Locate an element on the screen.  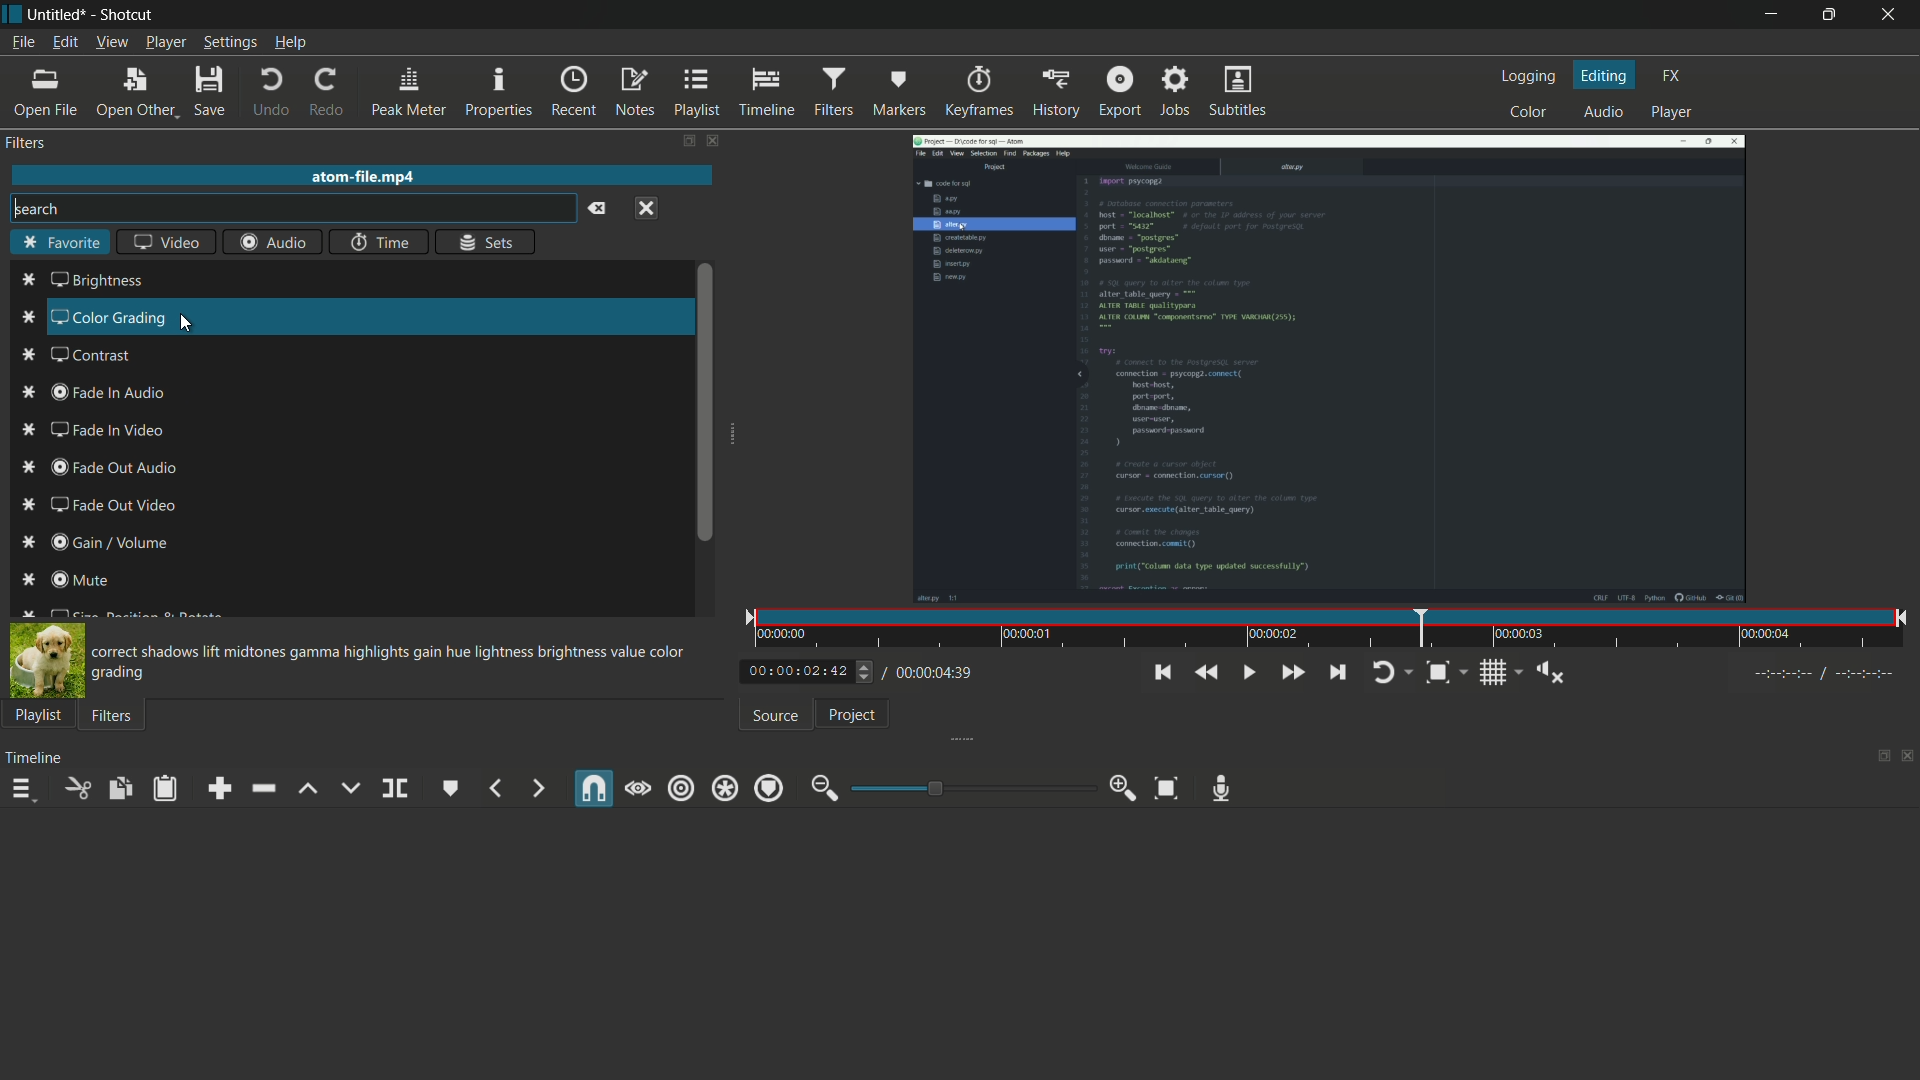
adjustment bar is located at coordinates (968, 788).